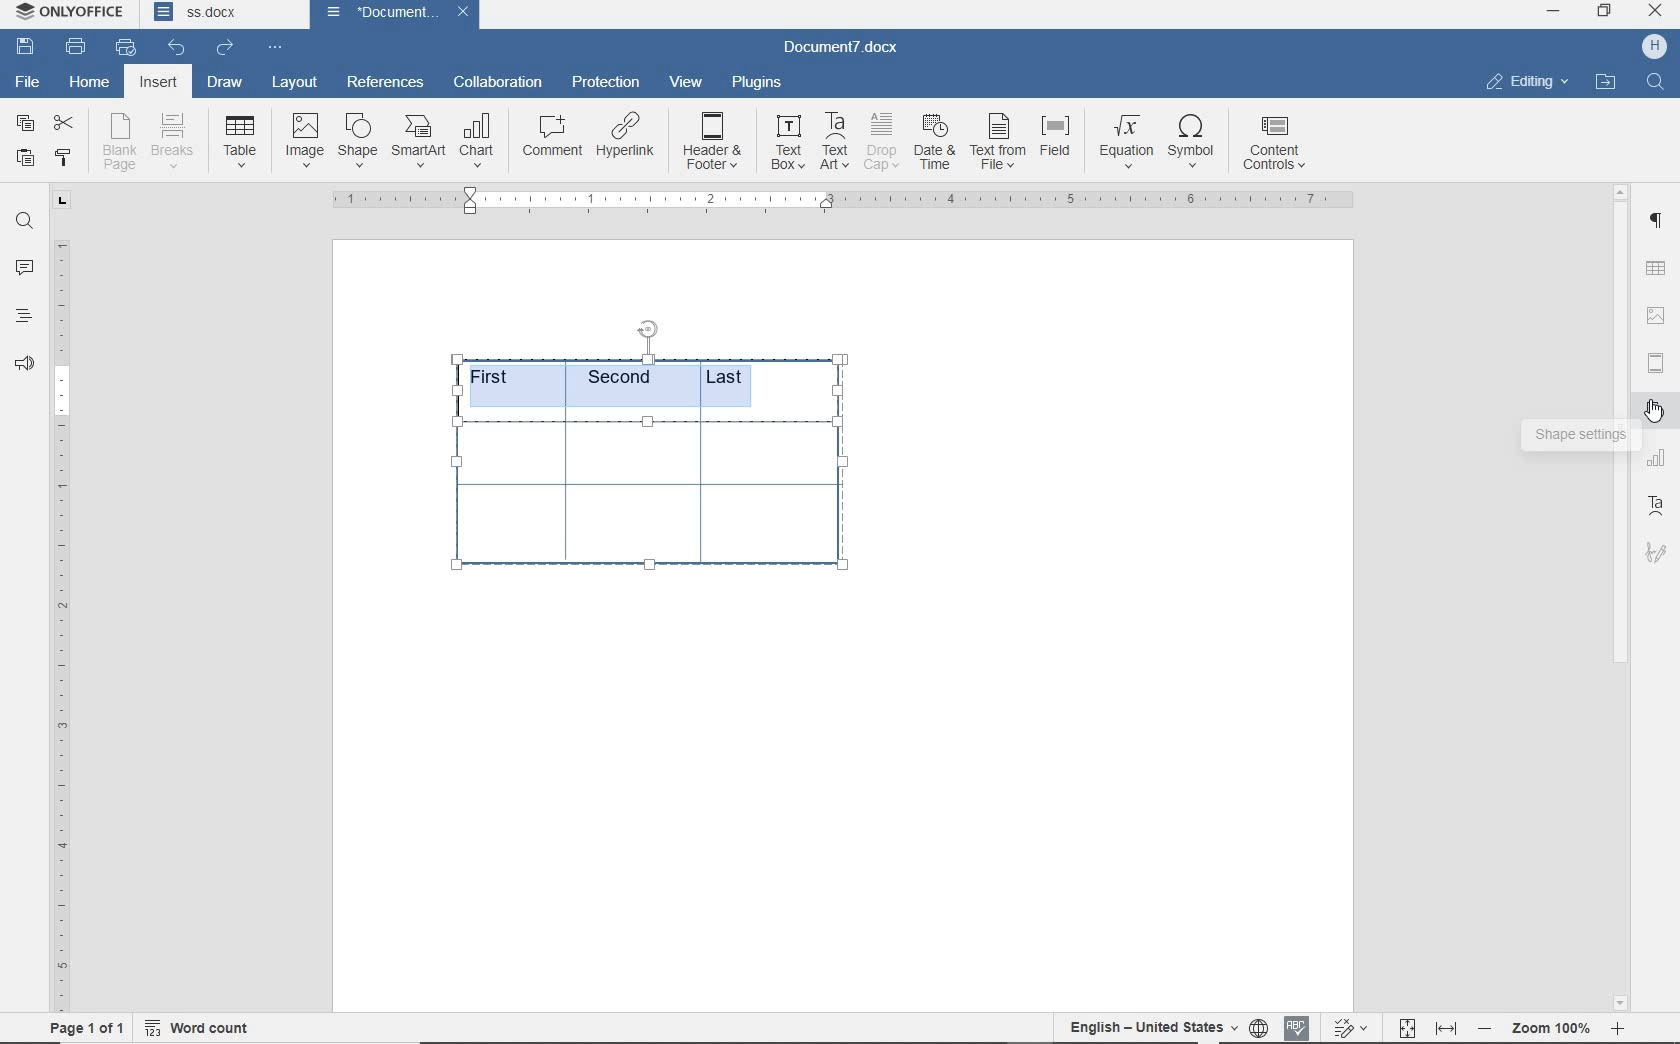  I want to click on print, so click(76, 46).